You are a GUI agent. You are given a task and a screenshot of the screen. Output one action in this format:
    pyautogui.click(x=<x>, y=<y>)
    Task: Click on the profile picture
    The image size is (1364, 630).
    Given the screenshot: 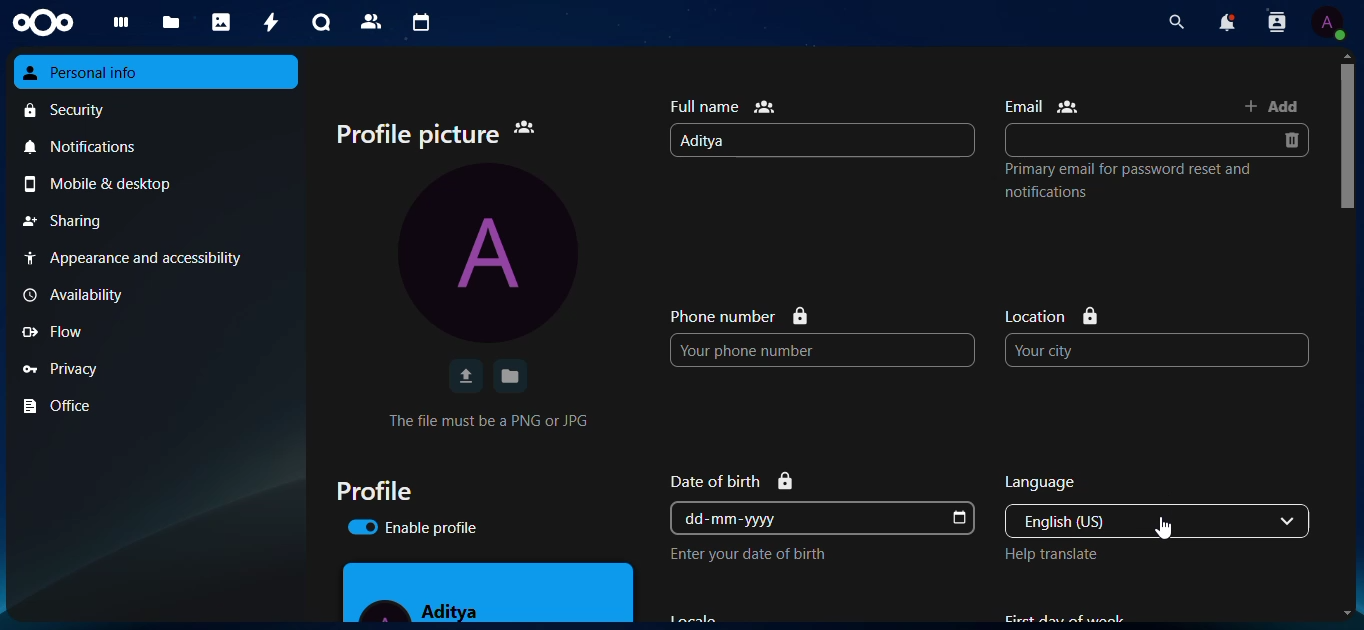 What is the action you would take?
    pyautogui.click(x=444, y=132)
    